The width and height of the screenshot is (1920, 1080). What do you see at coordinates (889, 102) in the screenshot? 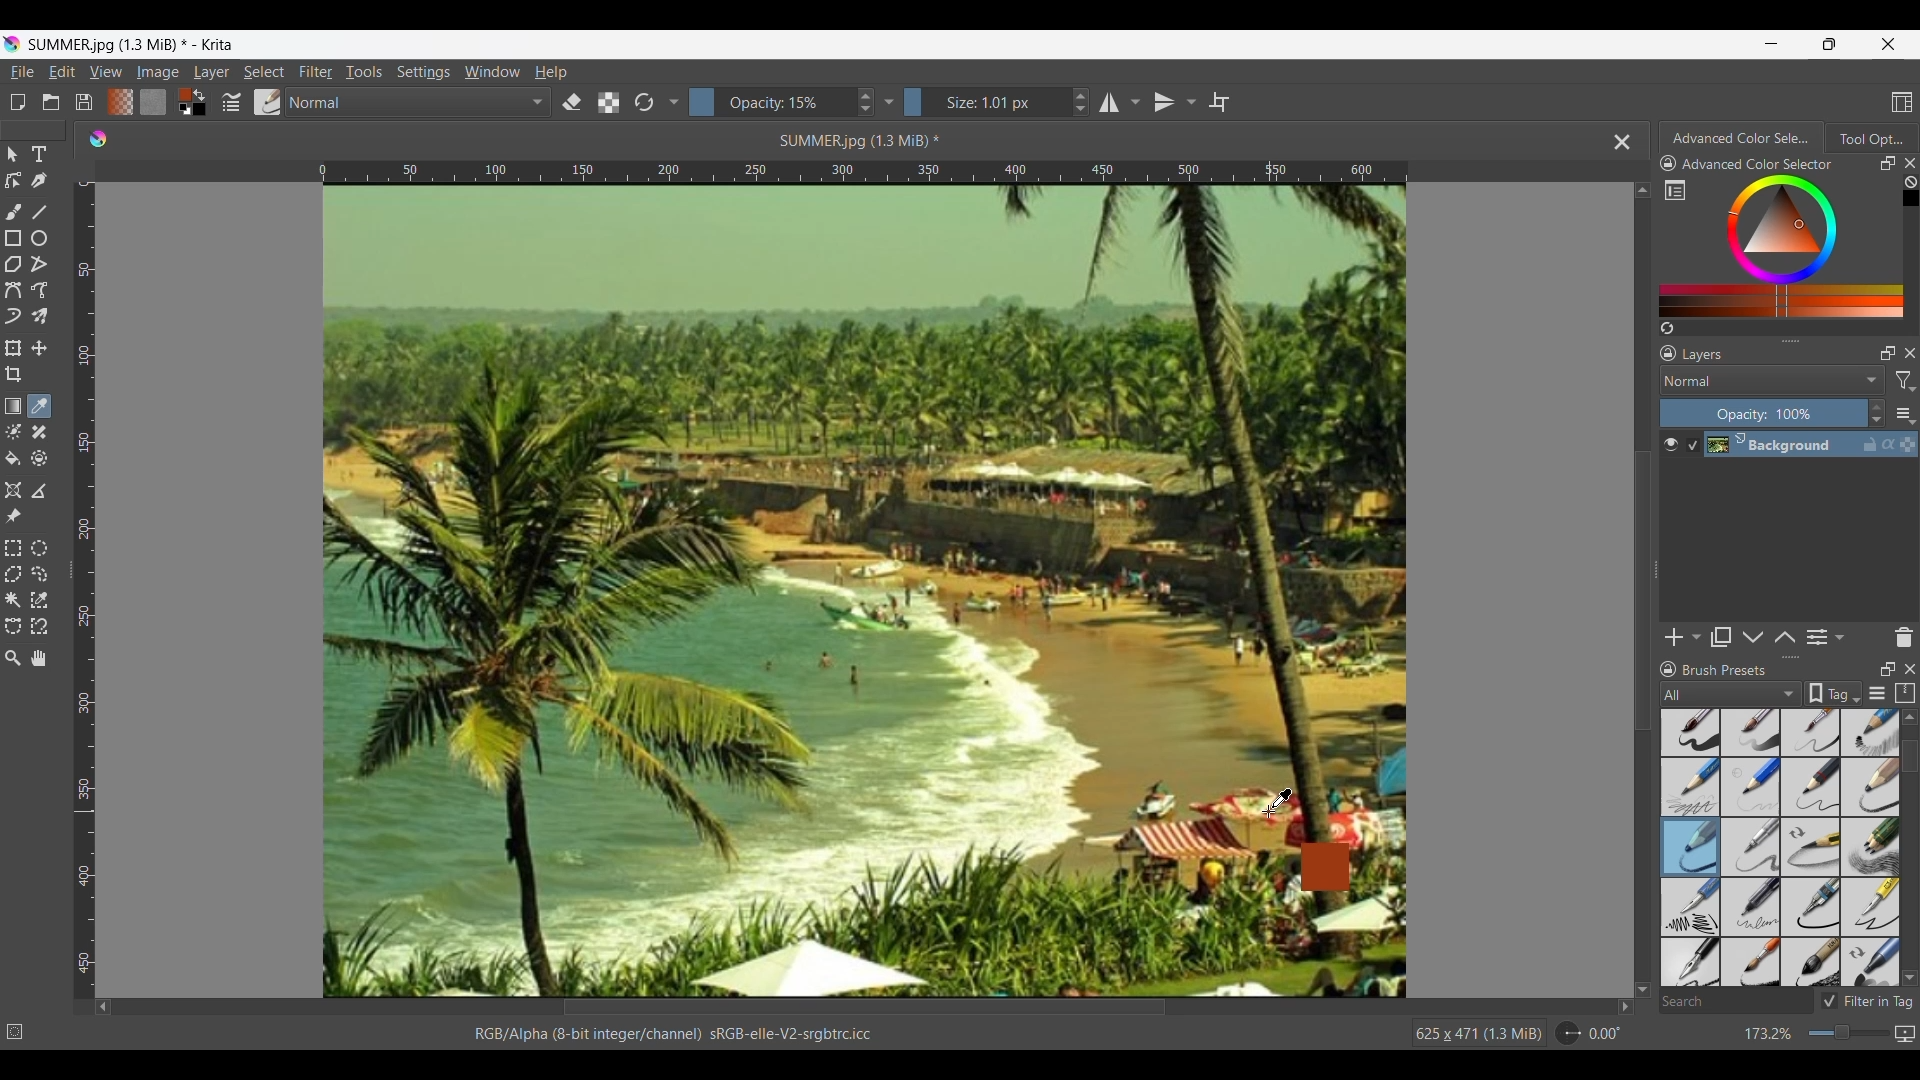
I see `Settings dropdown` at bounding box center [889, 102].